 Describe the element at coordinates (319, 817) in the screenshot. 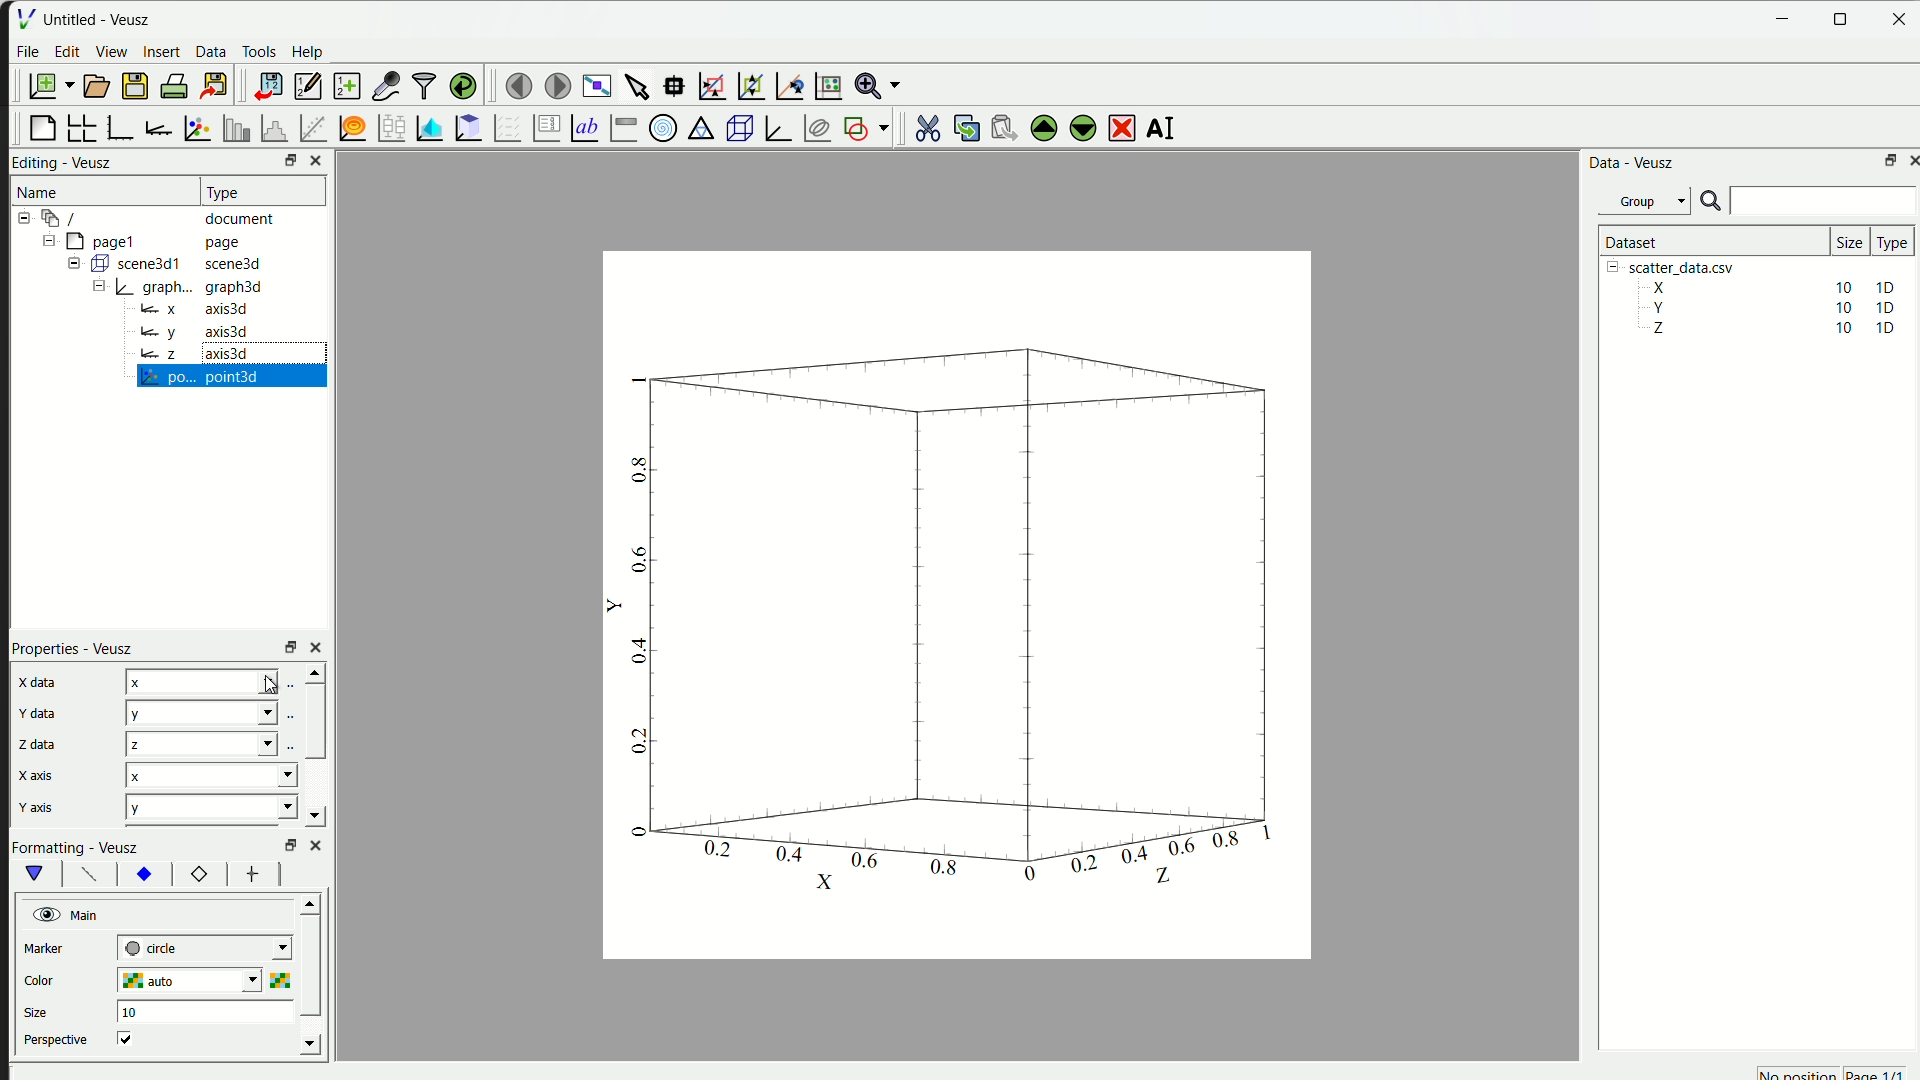

I see `down` at that location.